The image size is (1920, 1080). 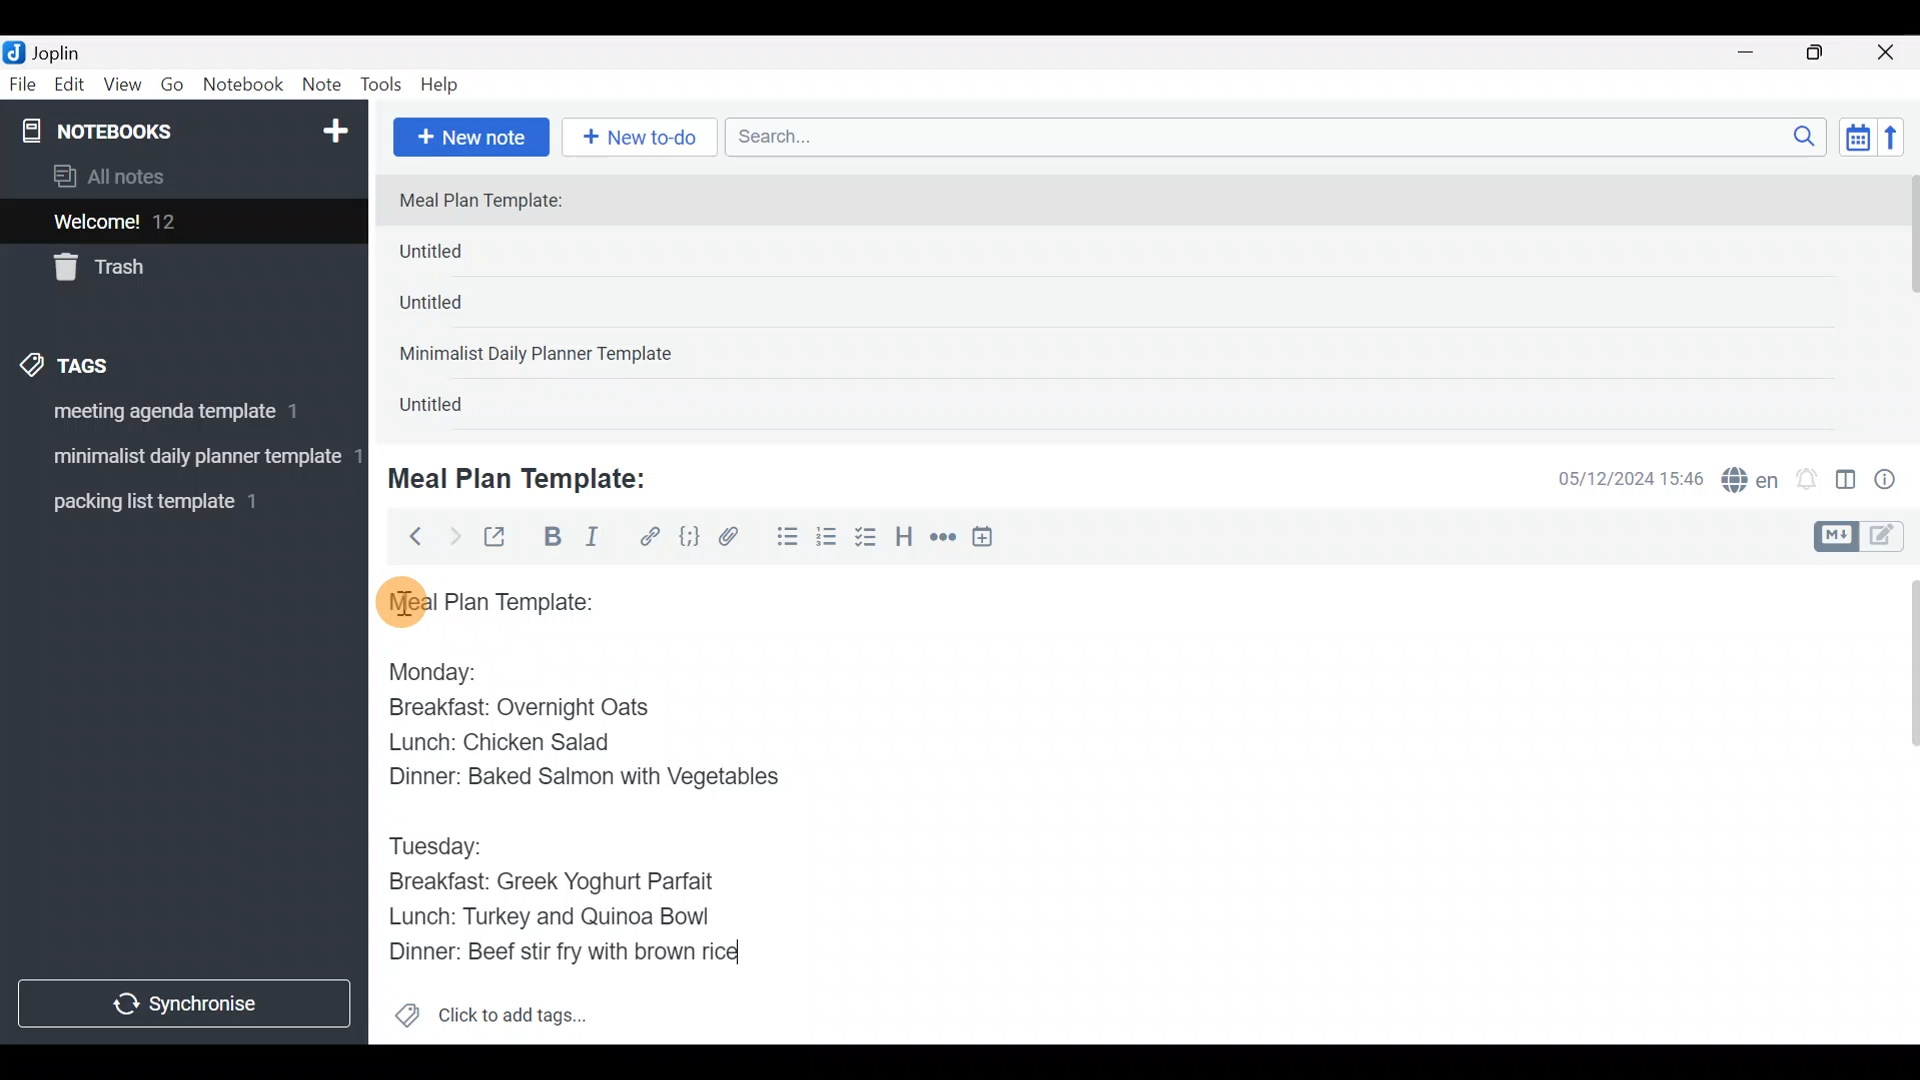 What do you see at coordinates (497, 742) in the screenshot?
I see `Lunch: Chicken Salad` at bounding box center [497, 742].